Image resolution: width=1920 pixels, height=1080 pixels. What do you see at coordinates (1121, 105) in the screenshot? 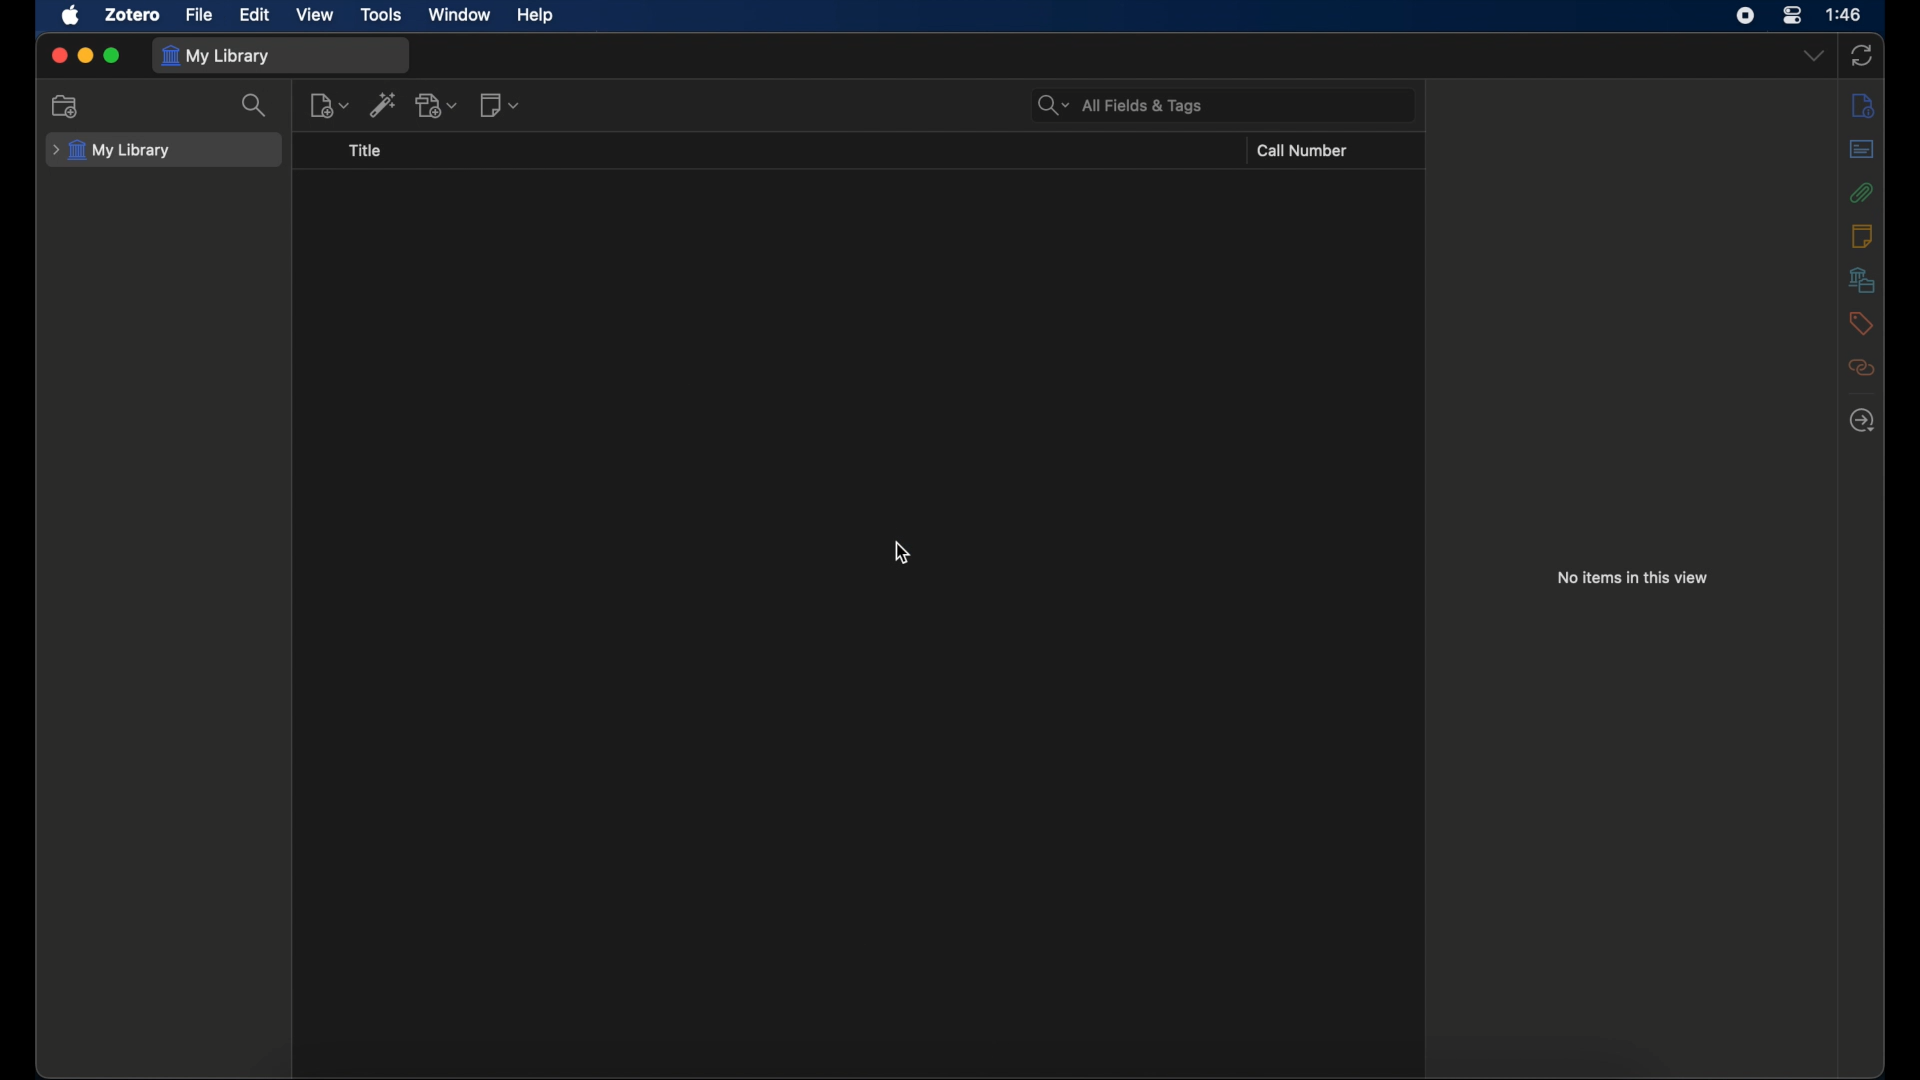
I see `all fields & tags` at bounding box center [1121, 105].